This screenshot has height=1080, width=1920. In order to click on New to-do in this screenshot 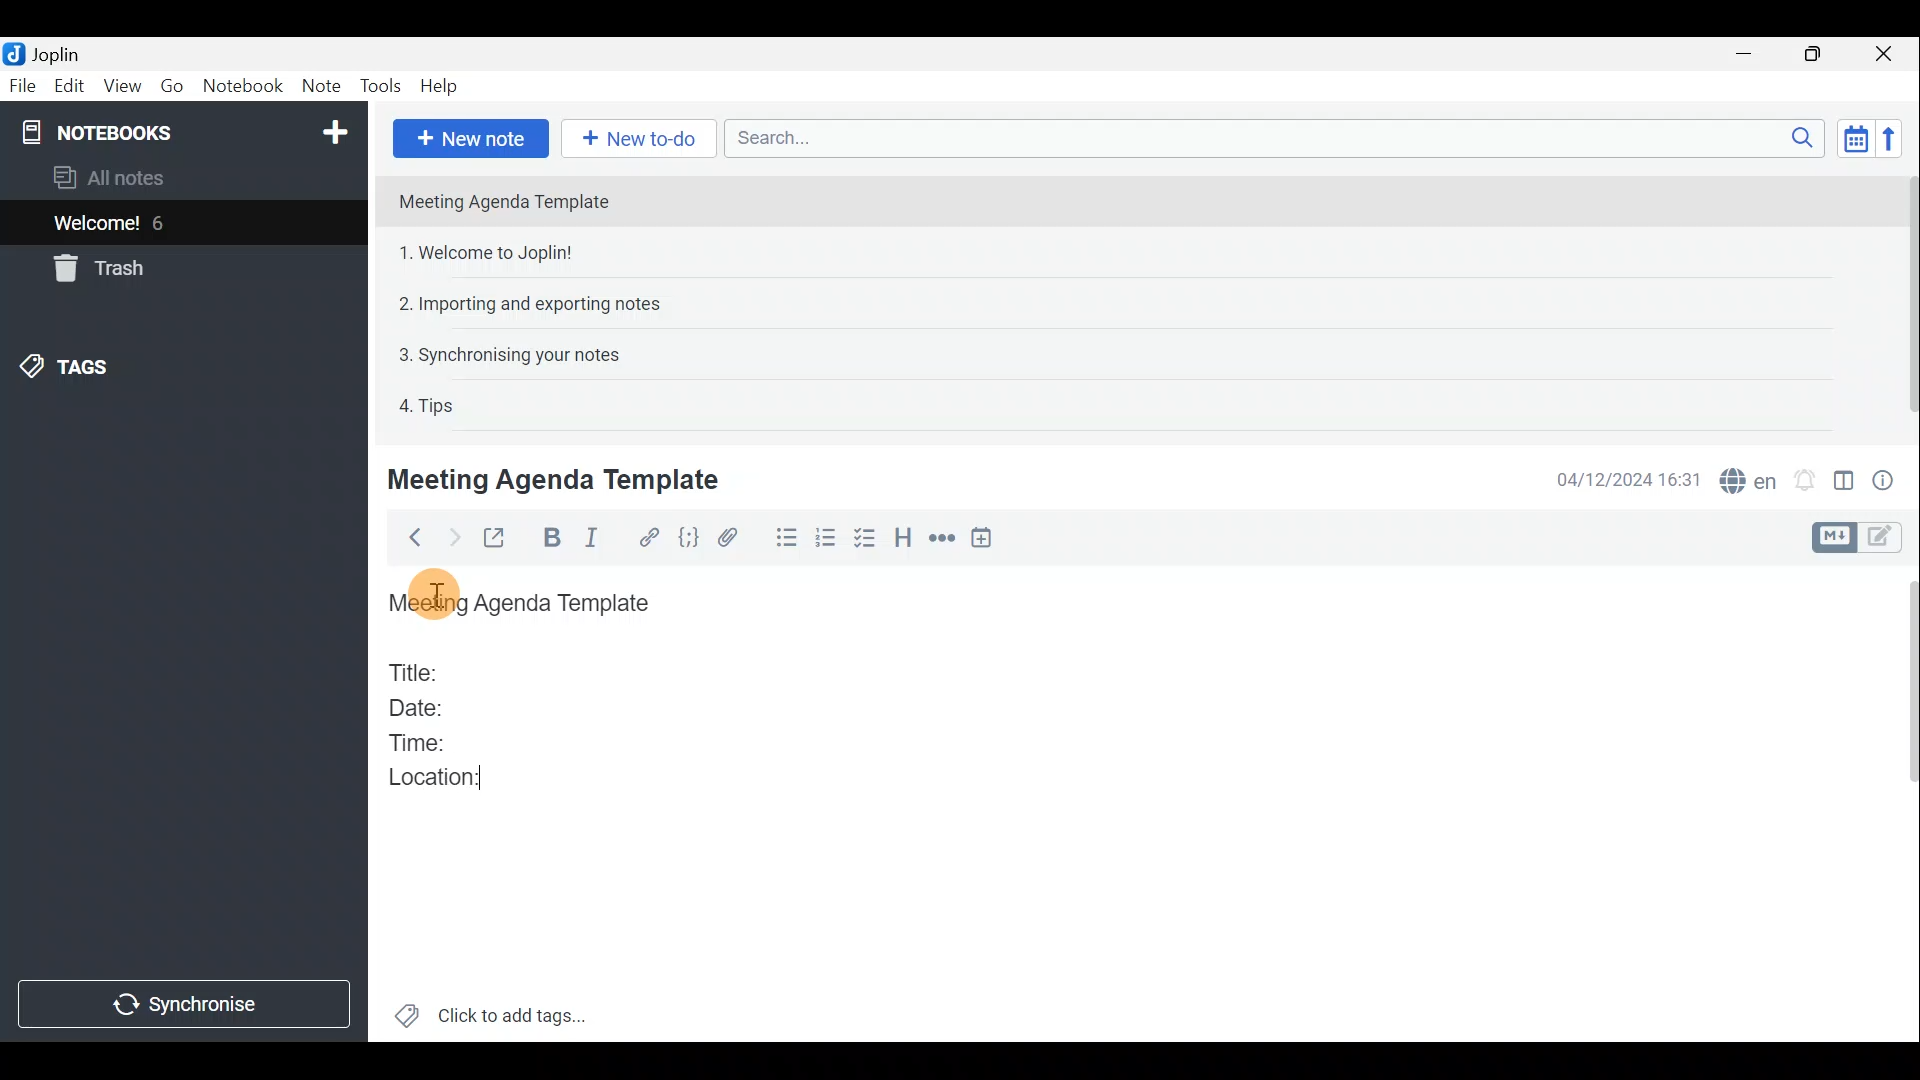, I will do `click(629, 138)`.